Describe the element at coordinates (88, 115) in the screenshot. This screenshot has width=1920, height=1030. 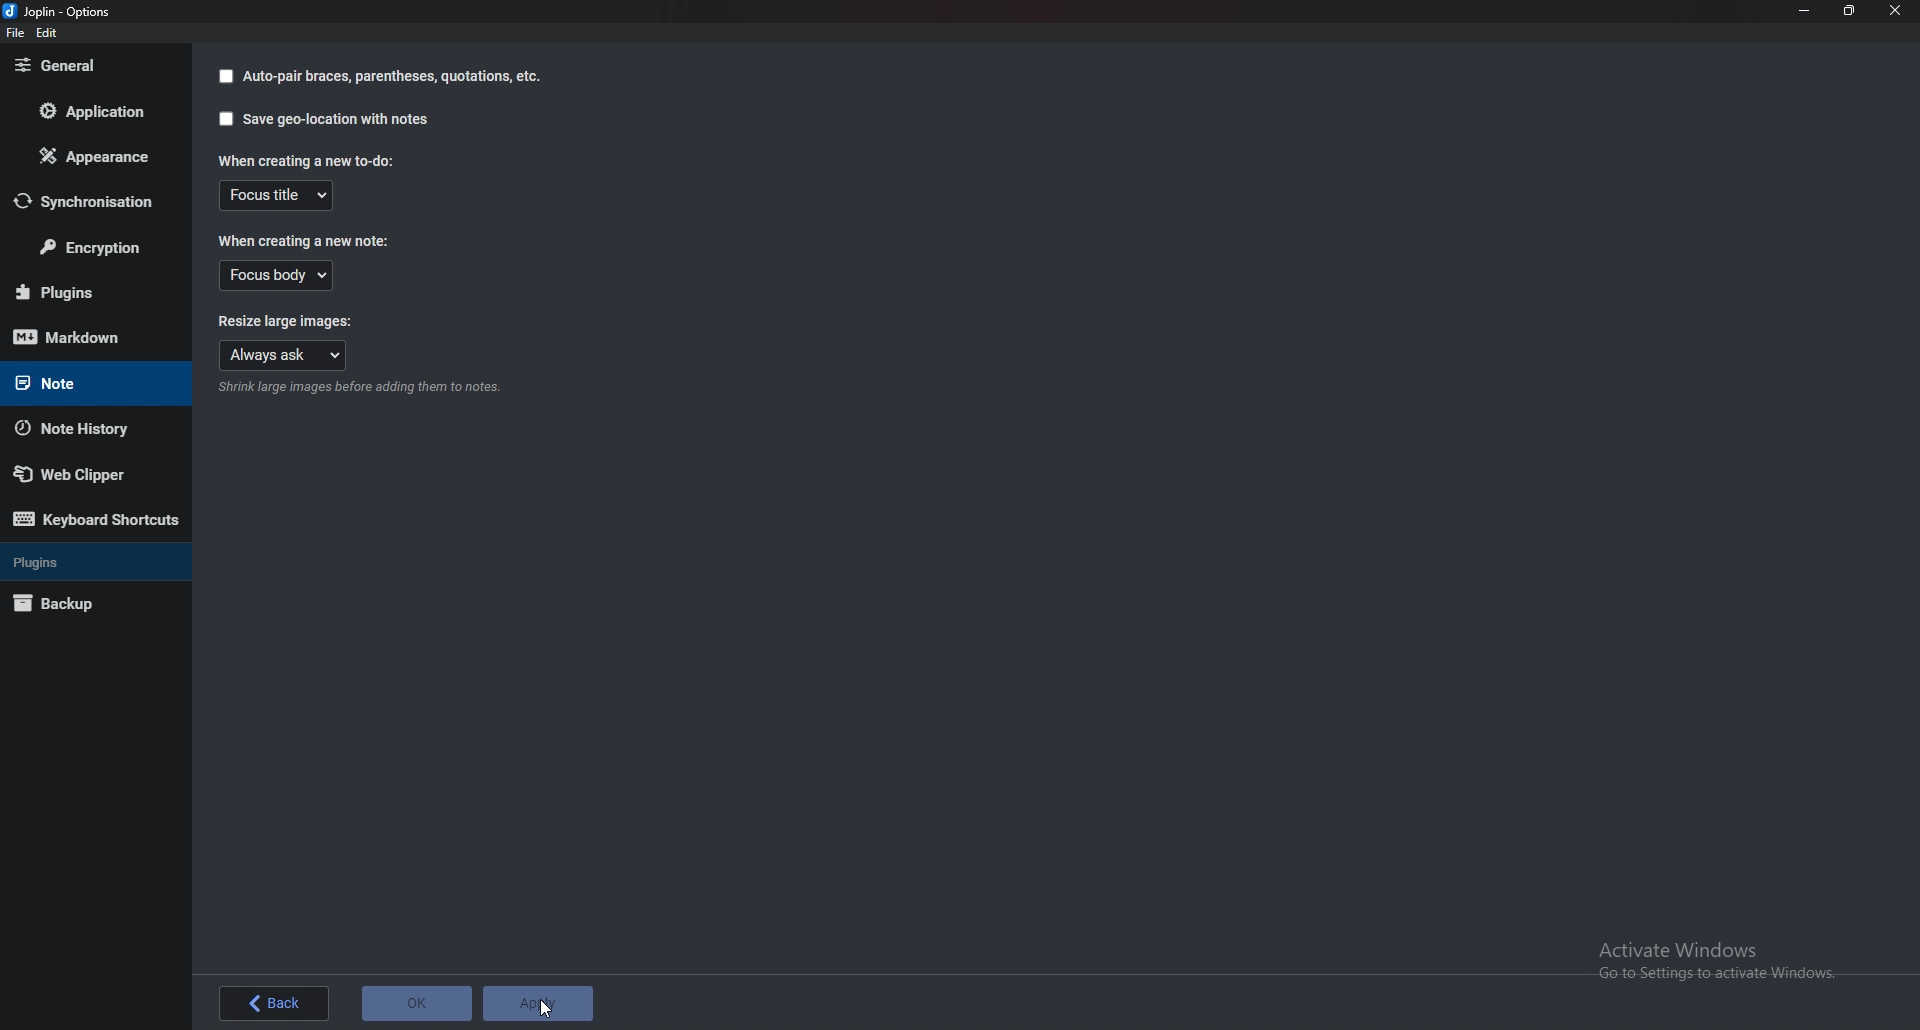
I see `Application` at that location.